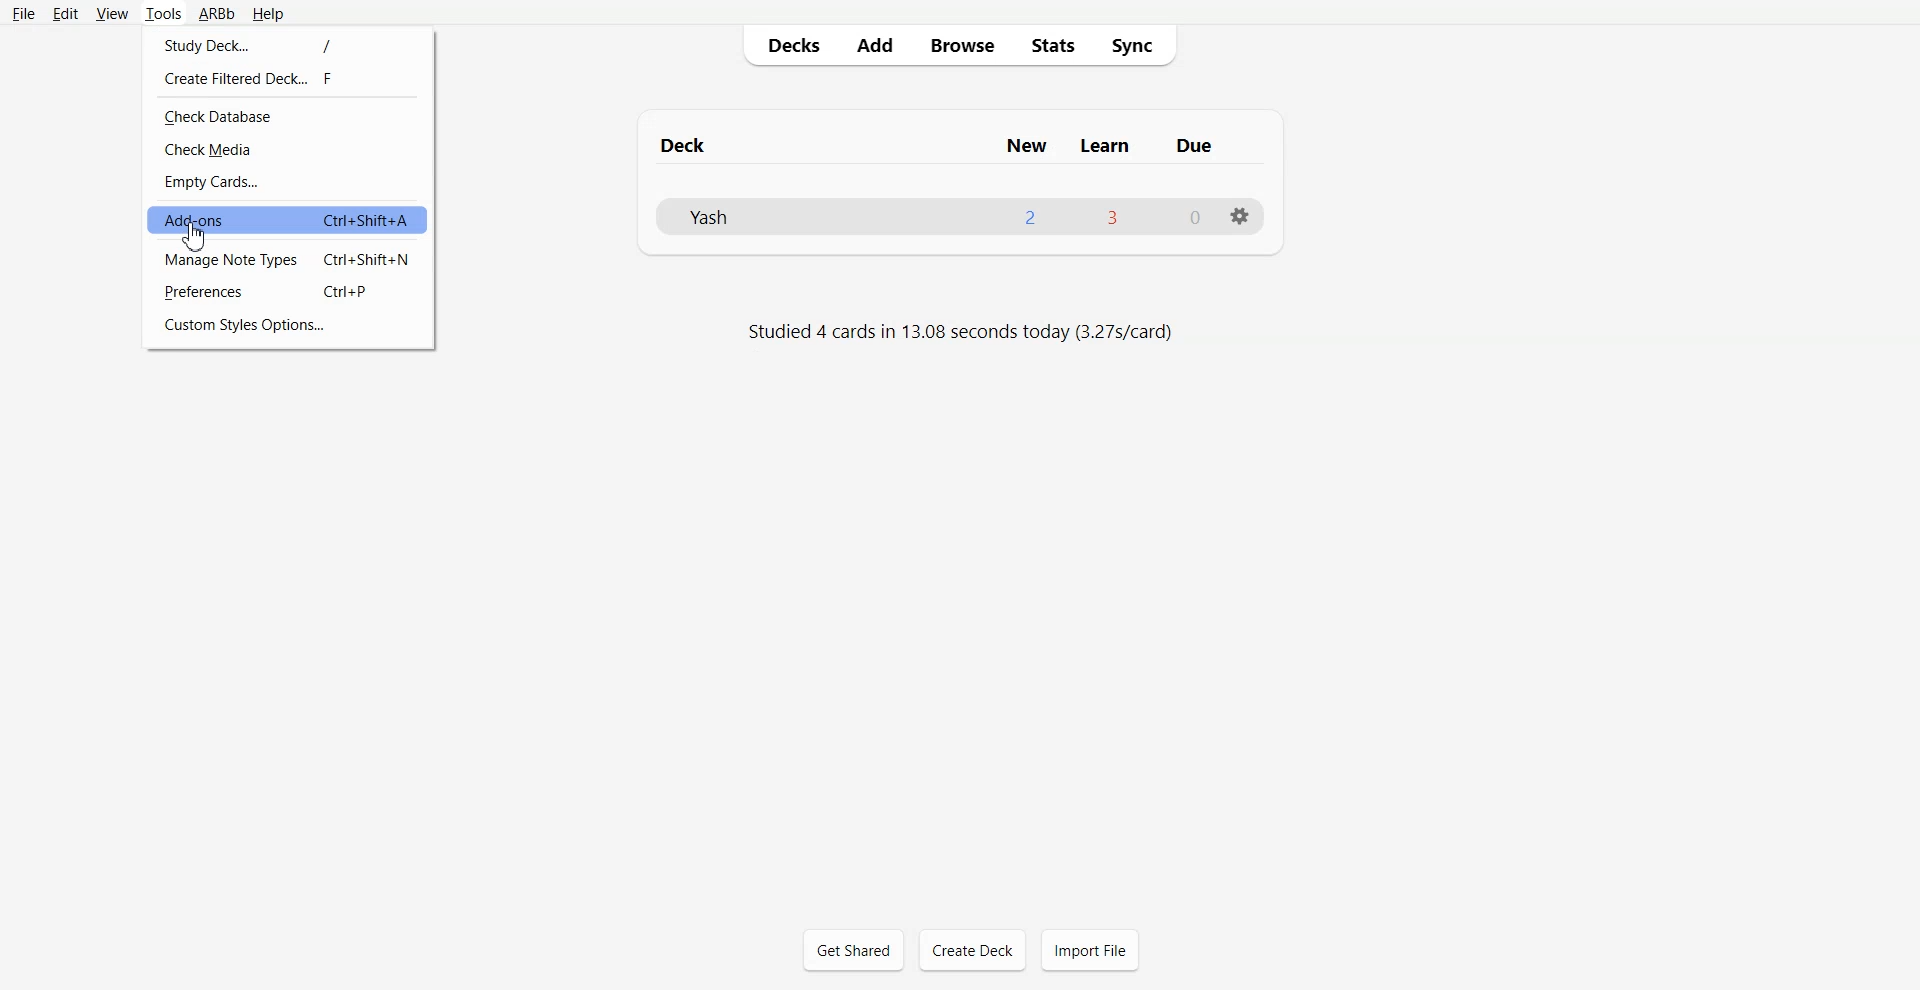 The height and width of the screenshot is (990, 1920). What do you see at coordinates (973, 951) in the screenshot?
I see `Create Deck` at bounding box center [973, 951].